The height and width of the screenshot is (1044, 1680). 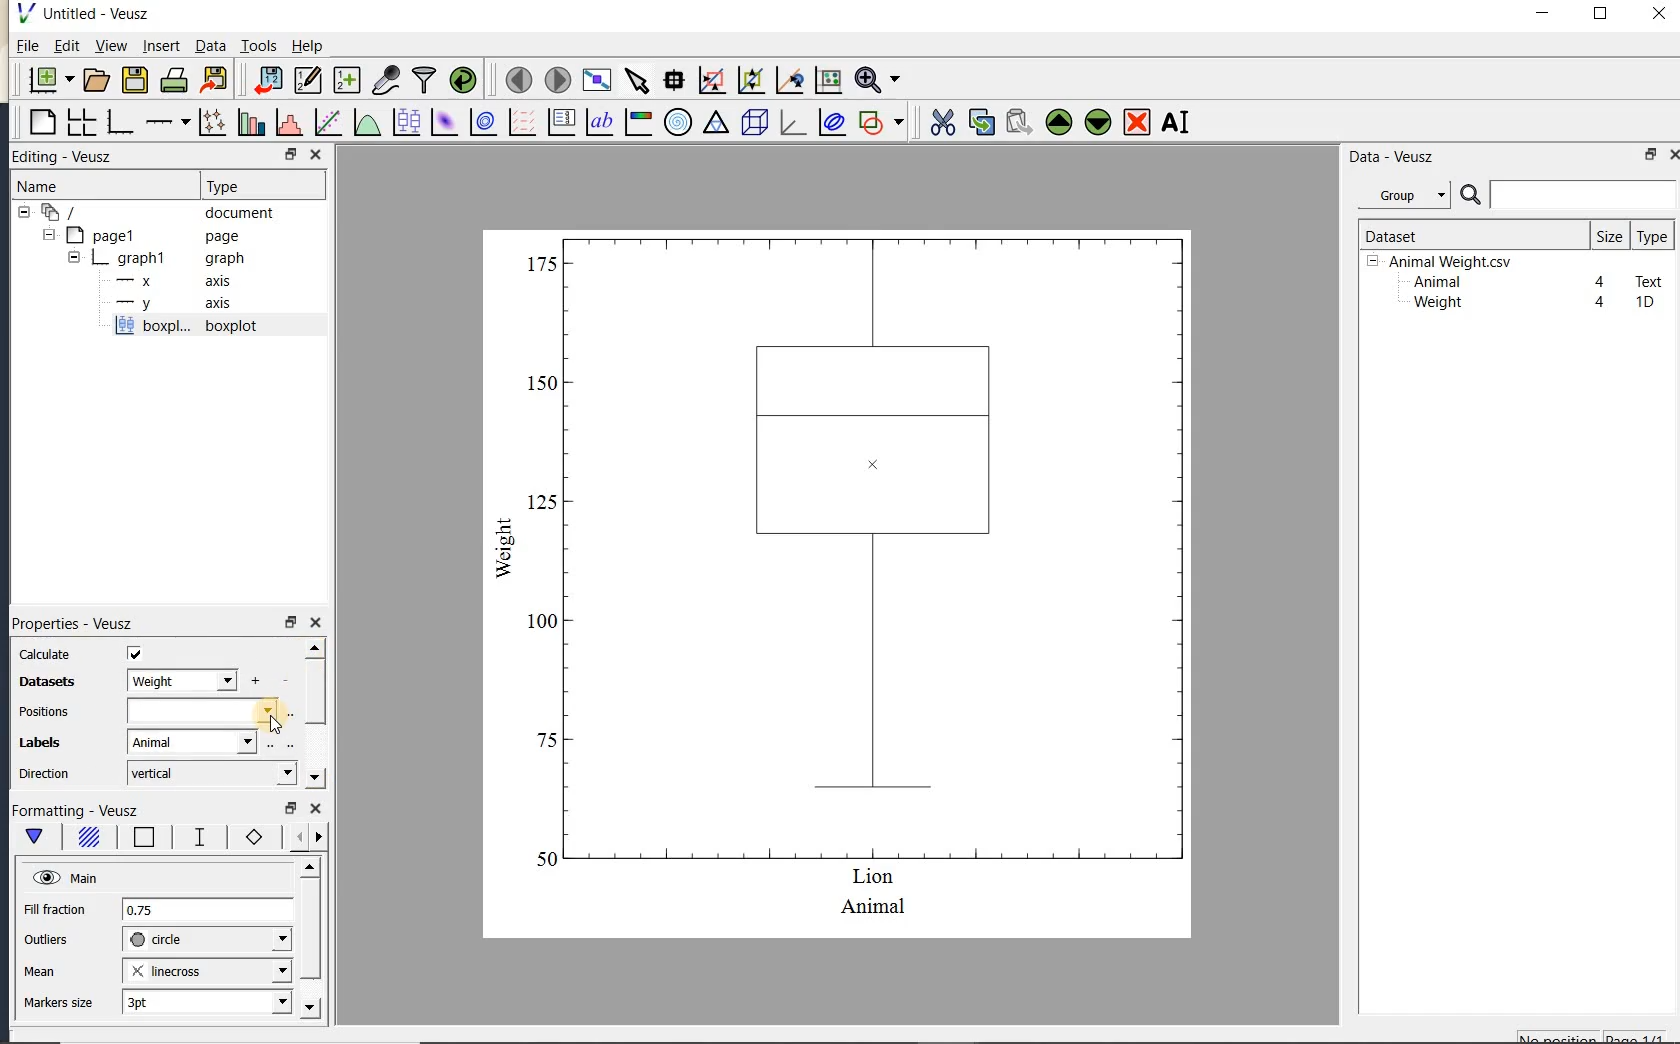 What do you see at coordinates (109, 48) in the screenshot?
I see `view` at bounding box center [109, 48].